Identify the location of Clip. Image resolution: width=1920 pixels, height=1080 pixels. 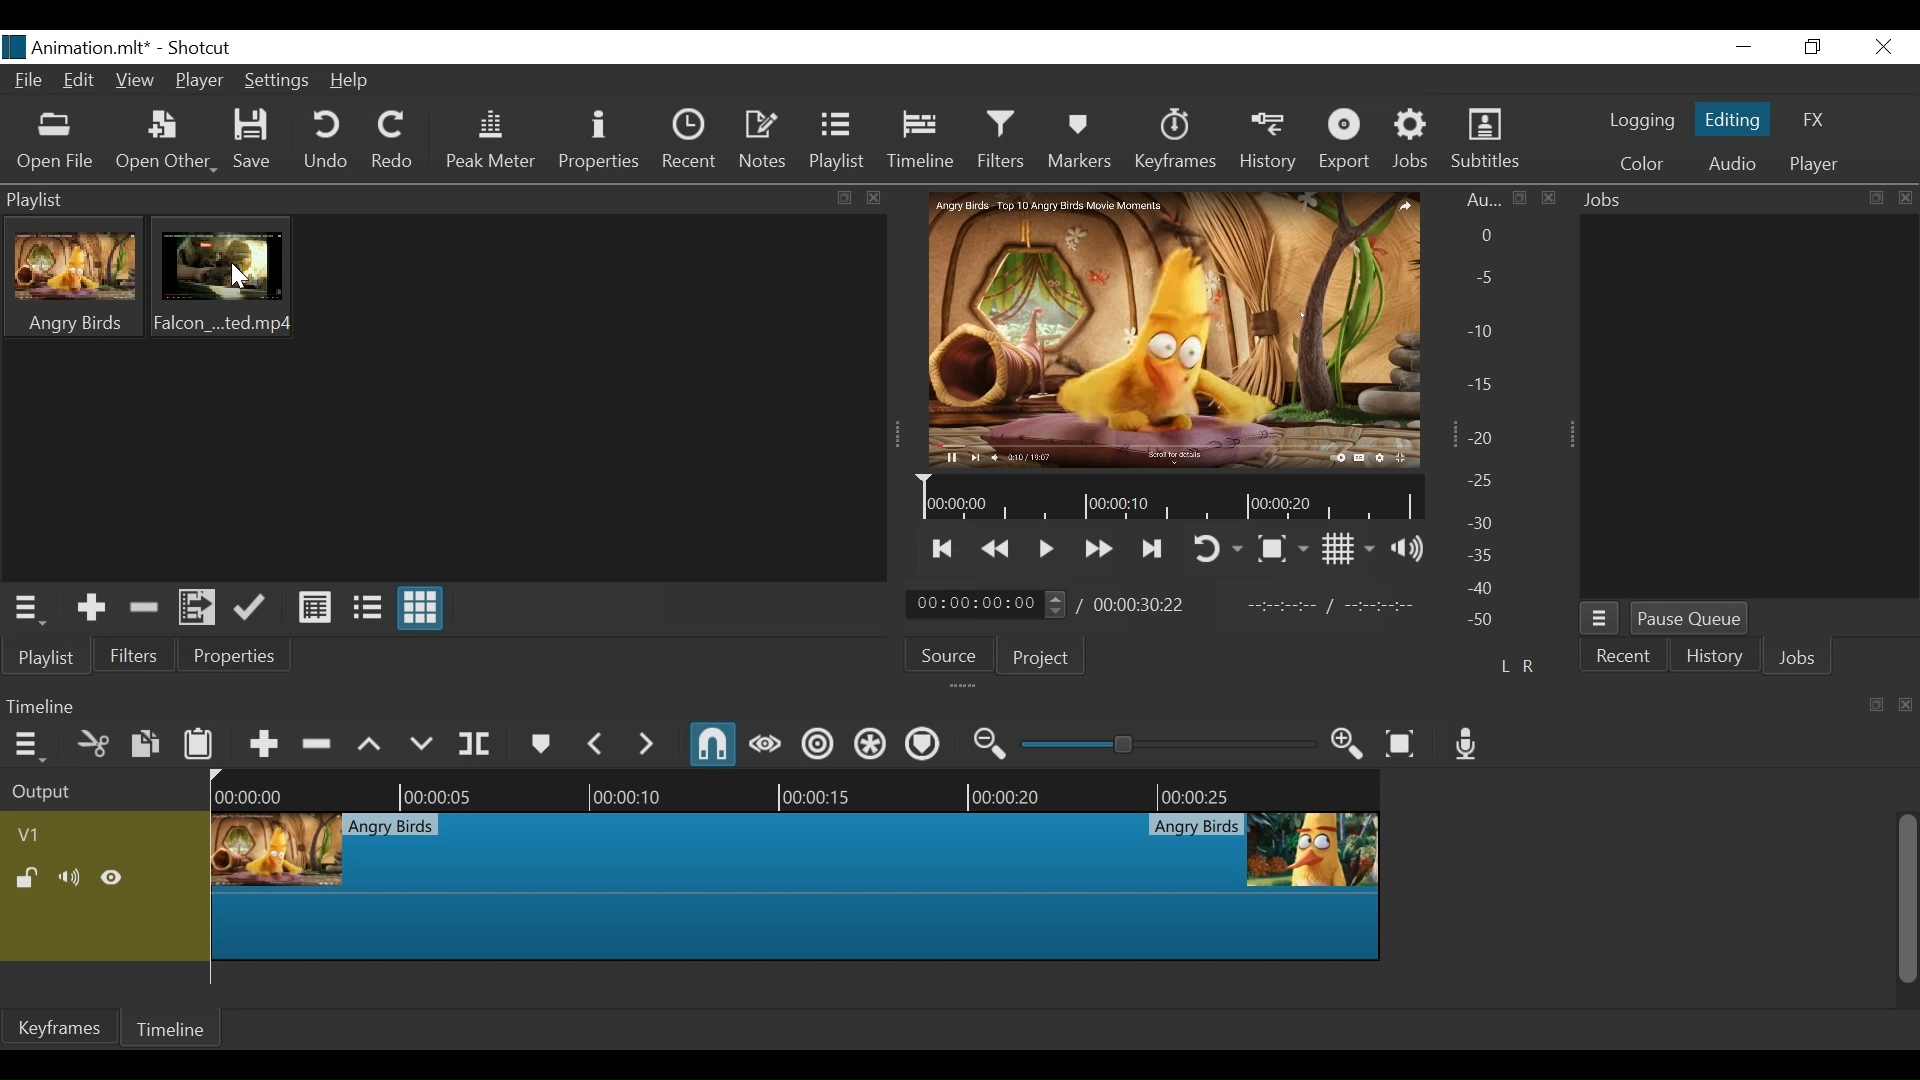
(795, 886).